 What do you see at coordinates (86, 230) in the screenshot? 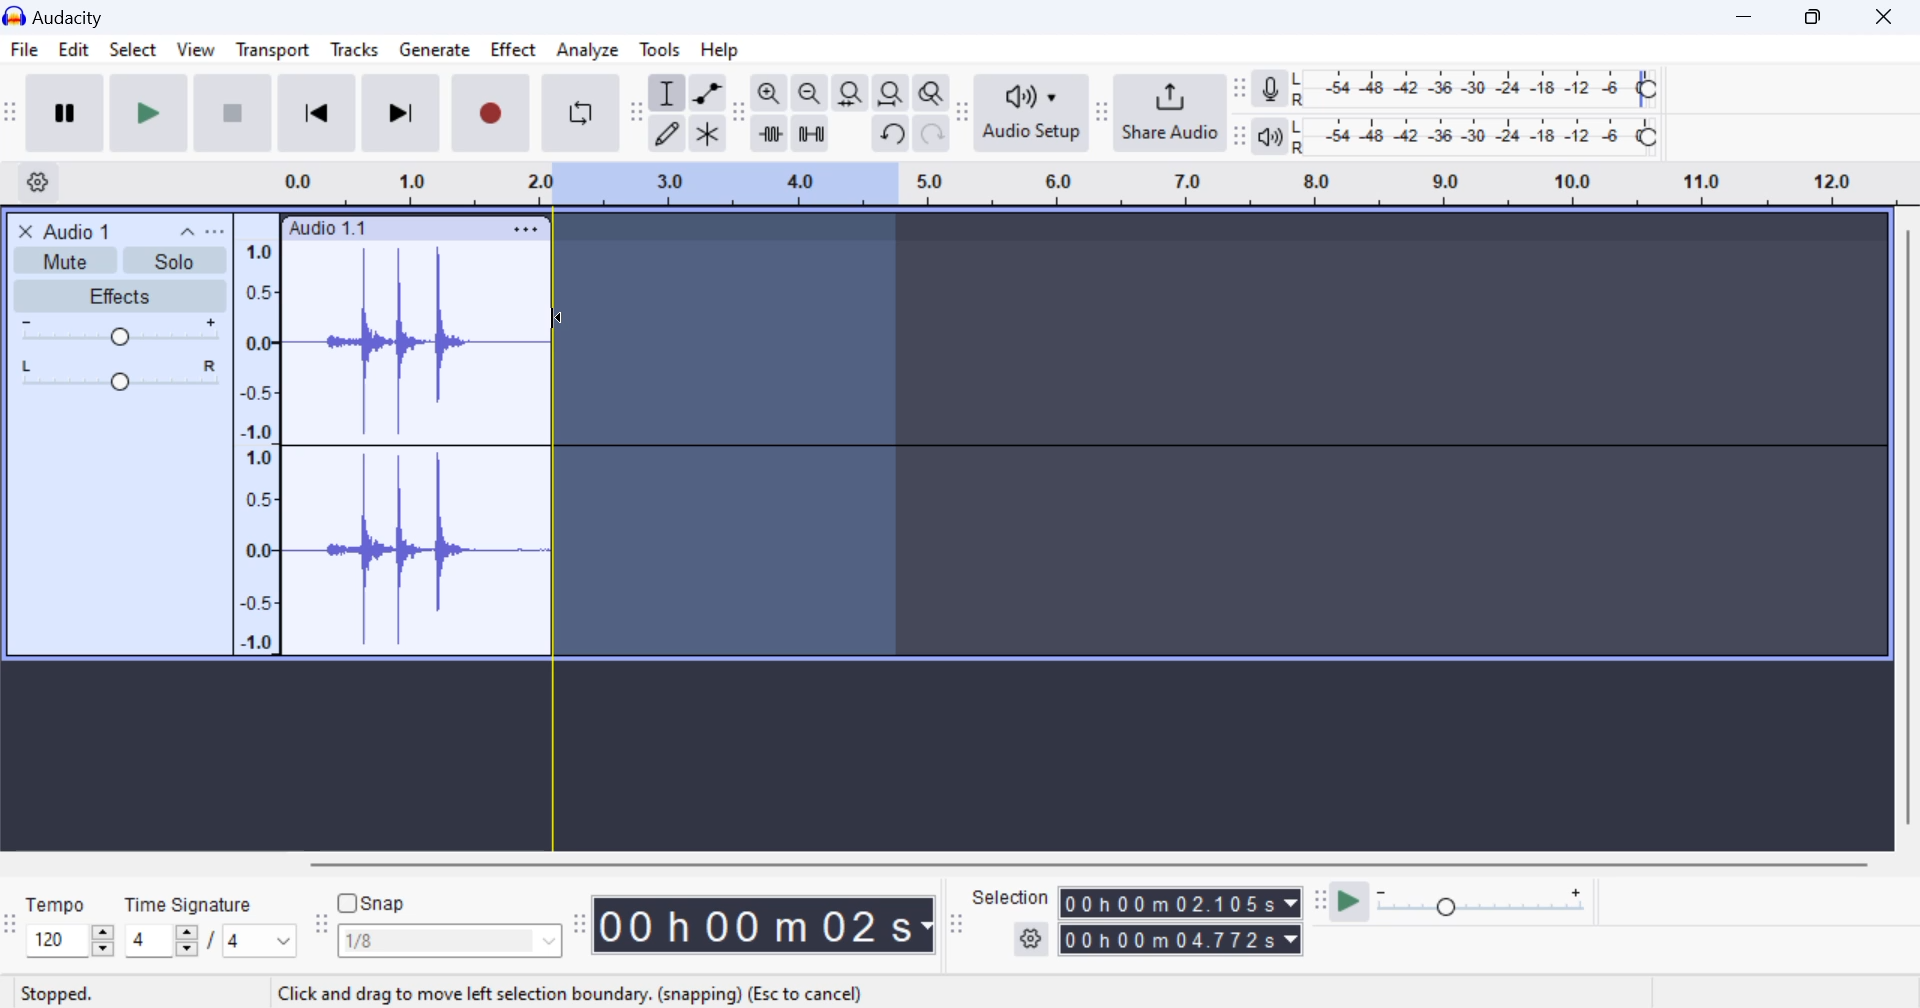
I see `Clip Title` at bounding box center [86, 230].